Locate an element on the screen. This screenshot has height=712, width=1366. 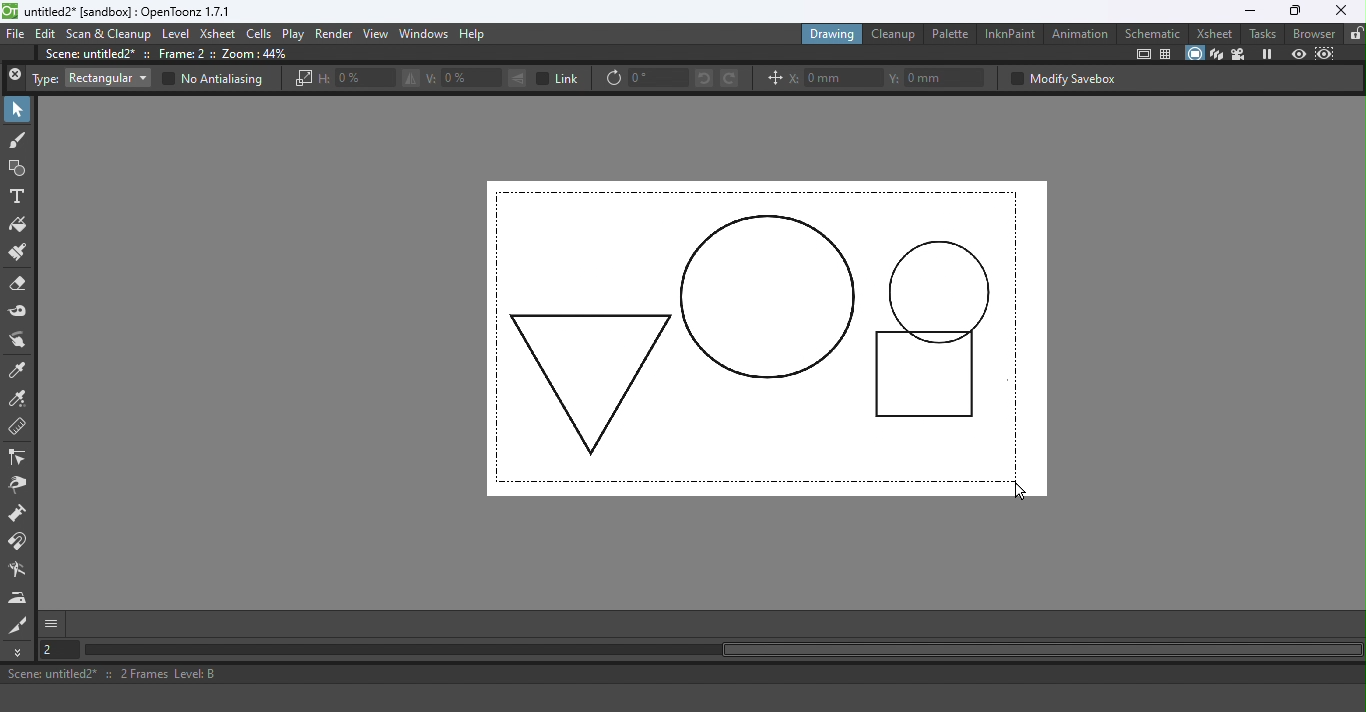
Safe area is located at coordinates (1142, 54).